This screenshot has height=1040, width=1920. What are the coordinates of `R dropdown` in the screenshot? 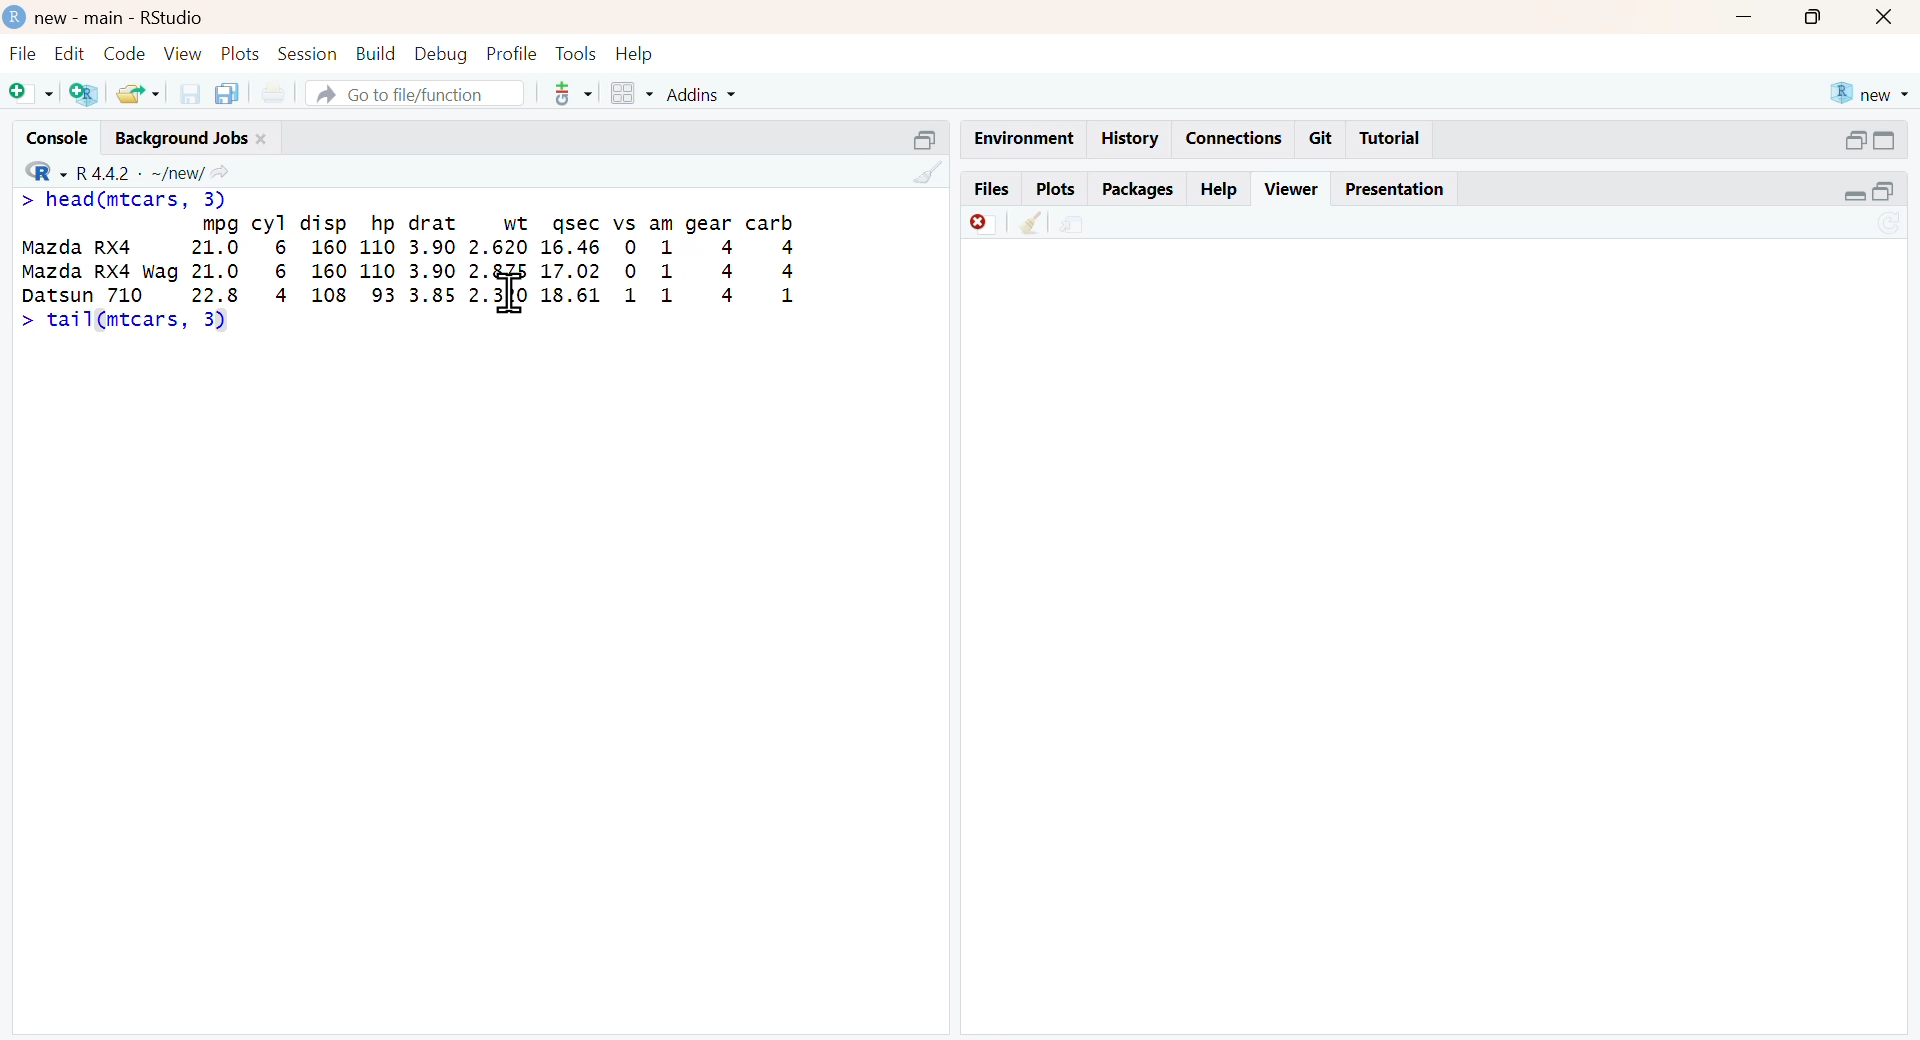 It's located at (26, 170).